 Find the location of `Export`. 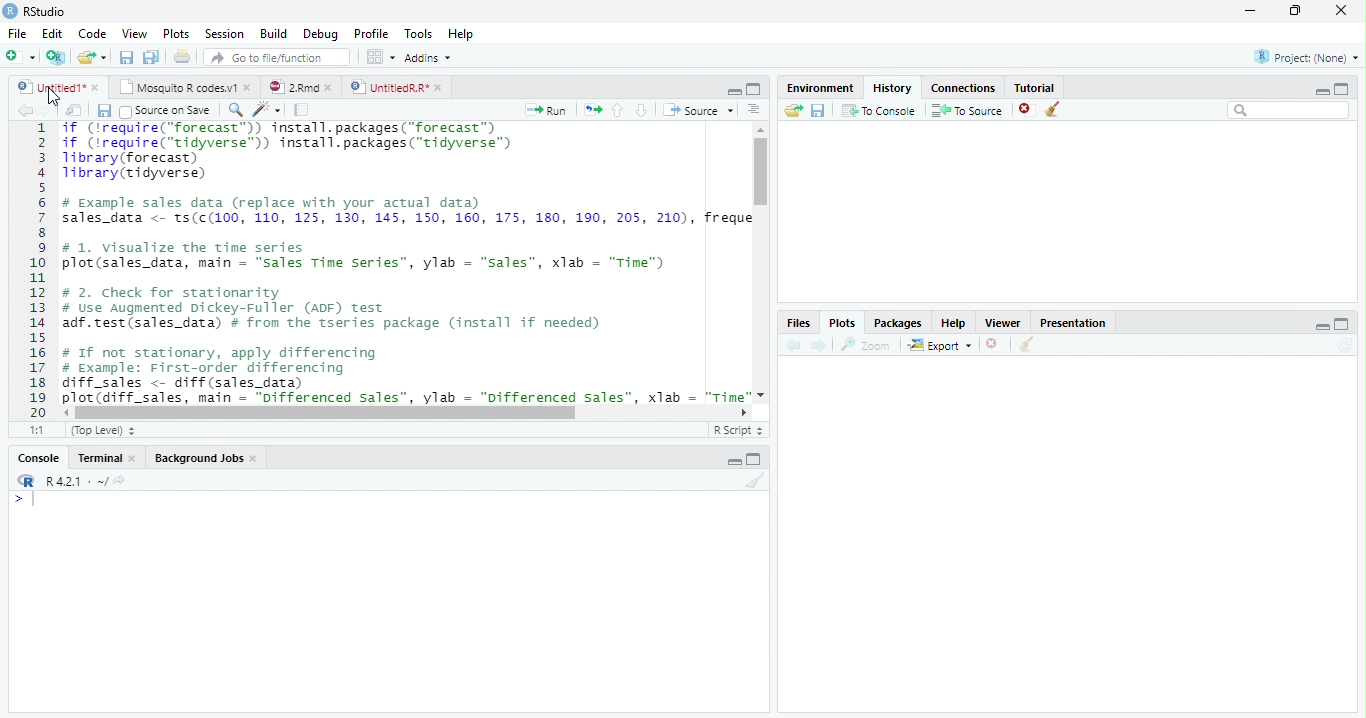

Export is located at coordinates (940, 345).